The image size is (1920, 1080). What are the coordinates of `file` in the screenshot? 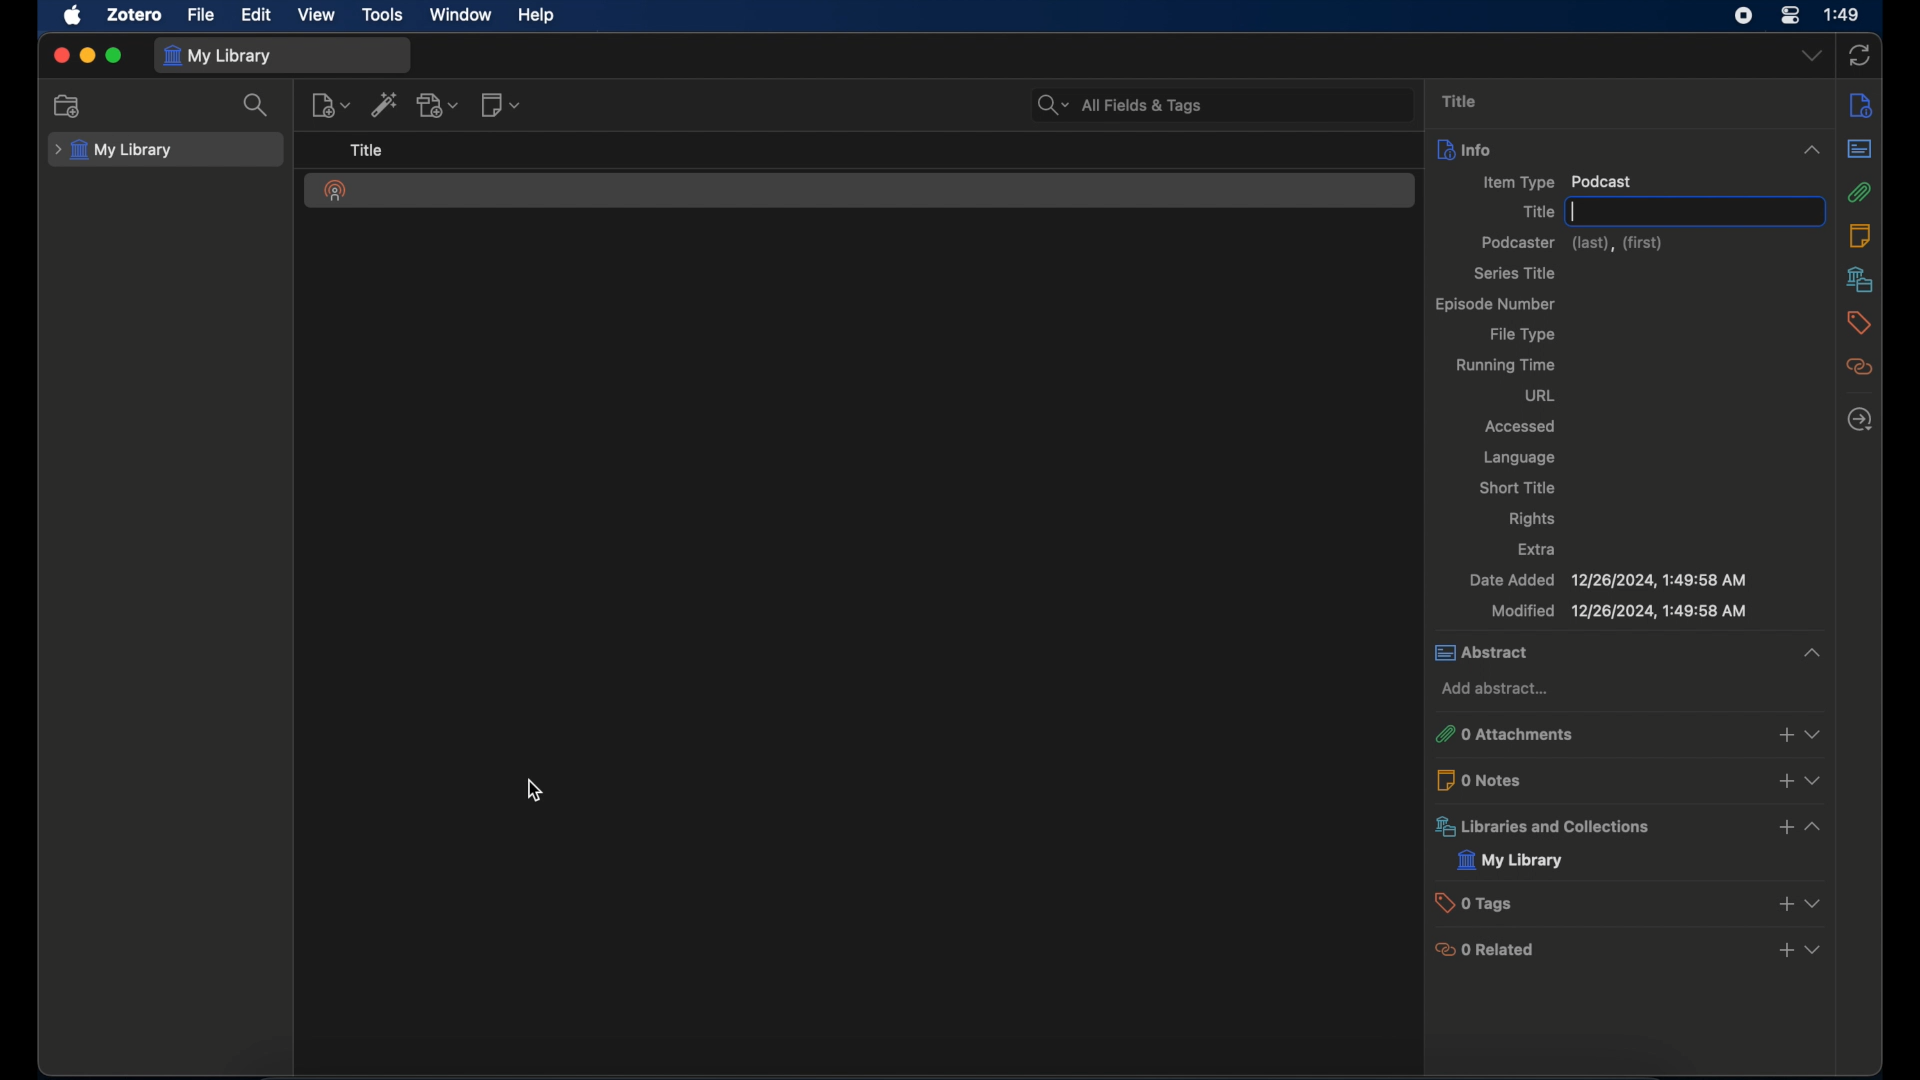 It's located at (202, 16).